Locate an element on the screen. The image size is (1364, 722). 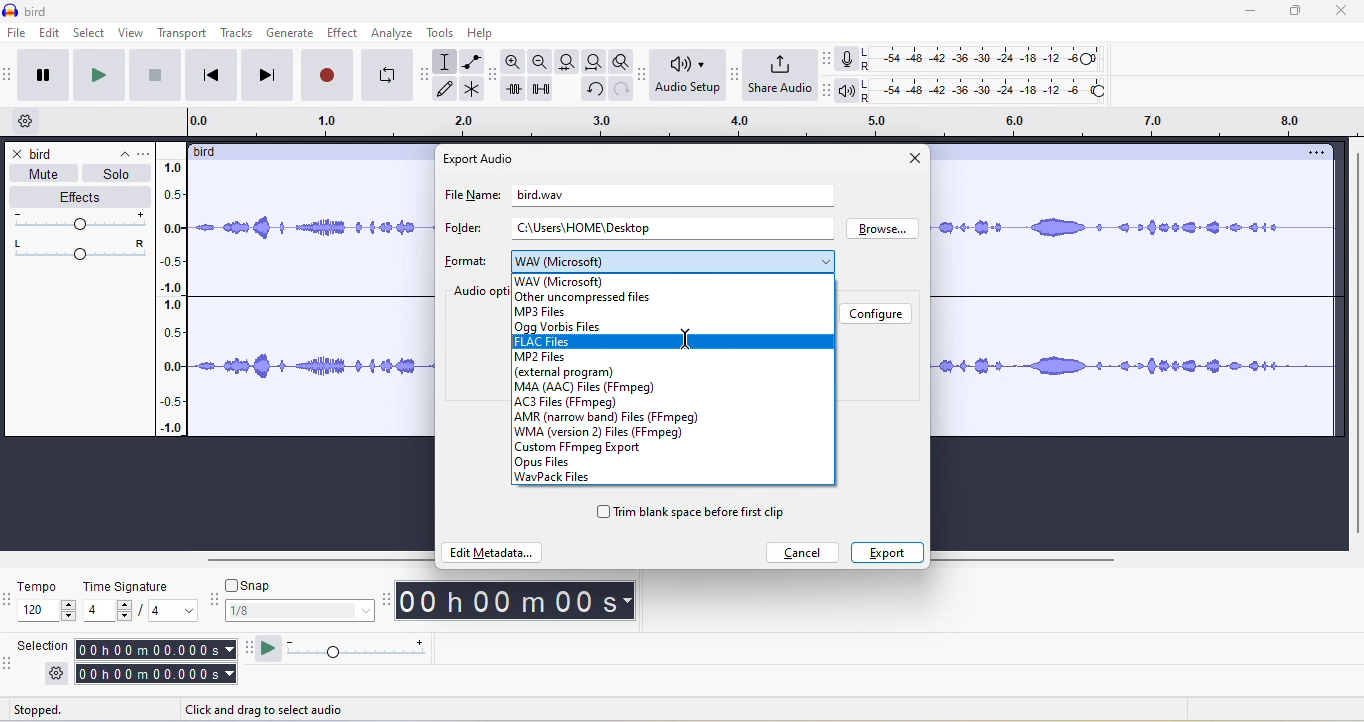
horizontal scroll bar is located at coordinates (1033, 559).